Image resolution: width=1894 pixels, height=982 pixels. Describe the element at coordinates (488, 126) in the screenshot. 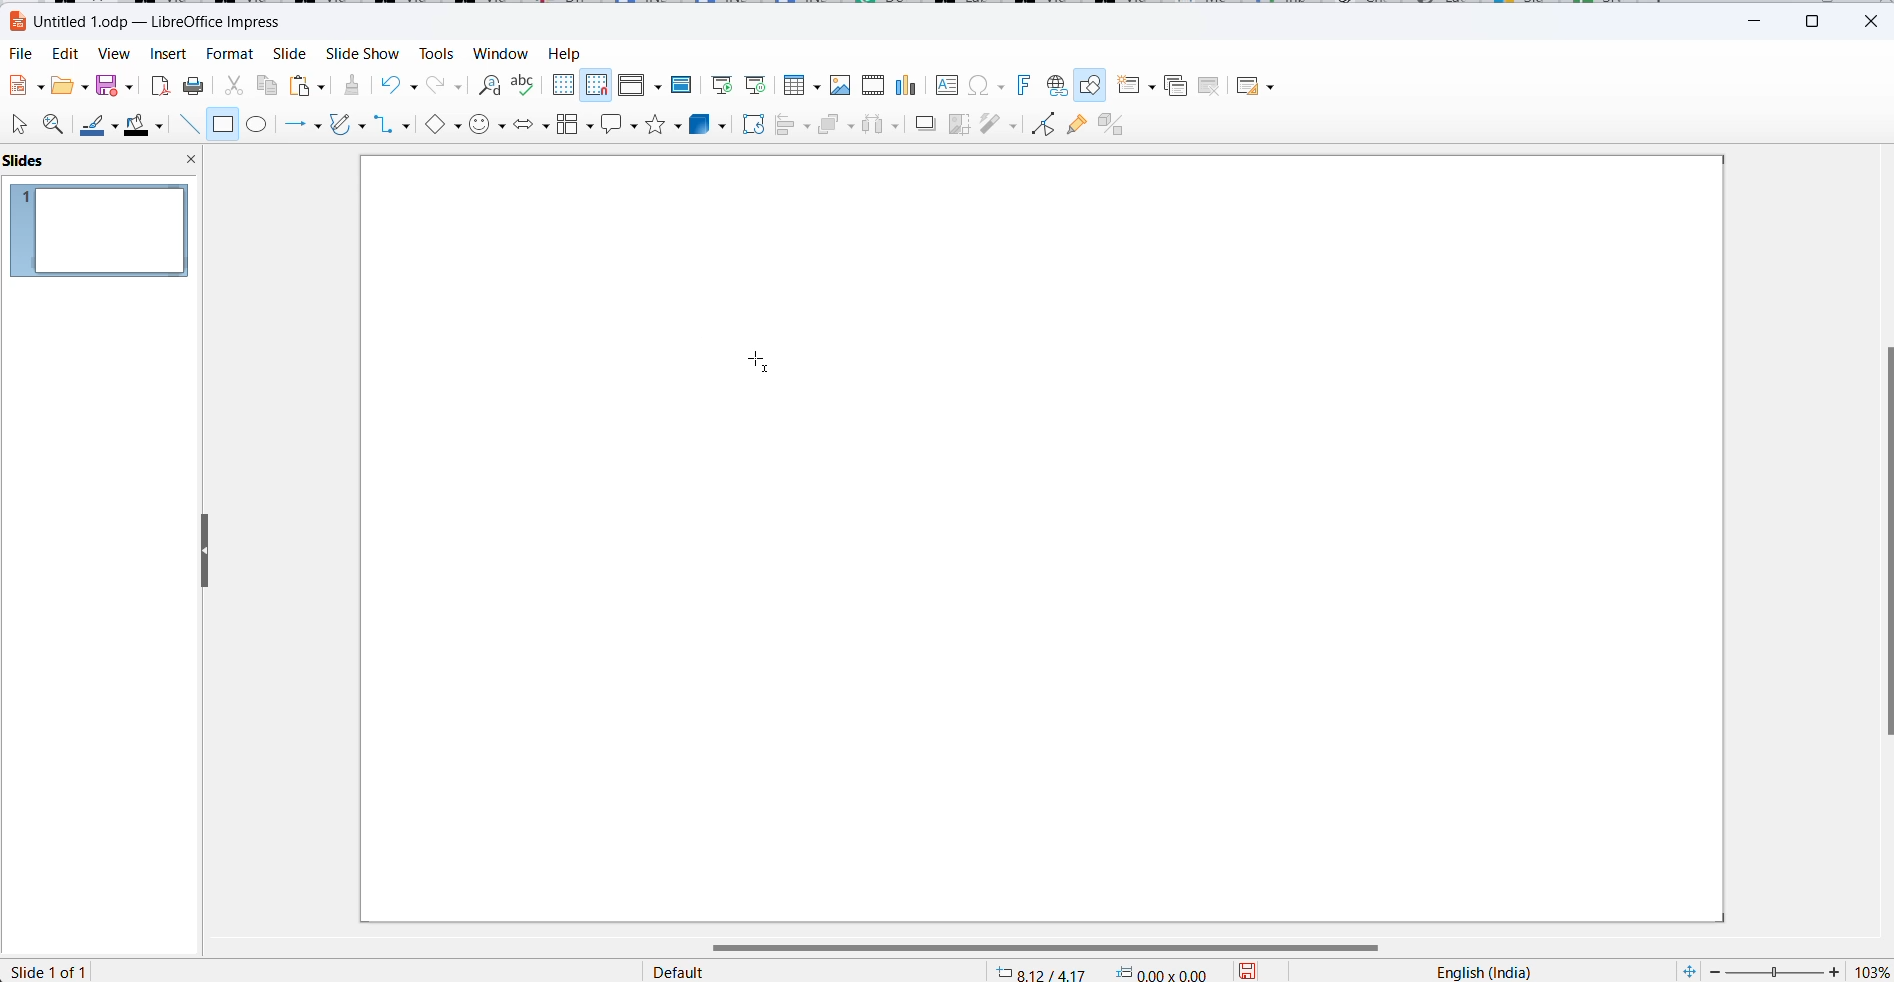

I see `symbol` at that location.